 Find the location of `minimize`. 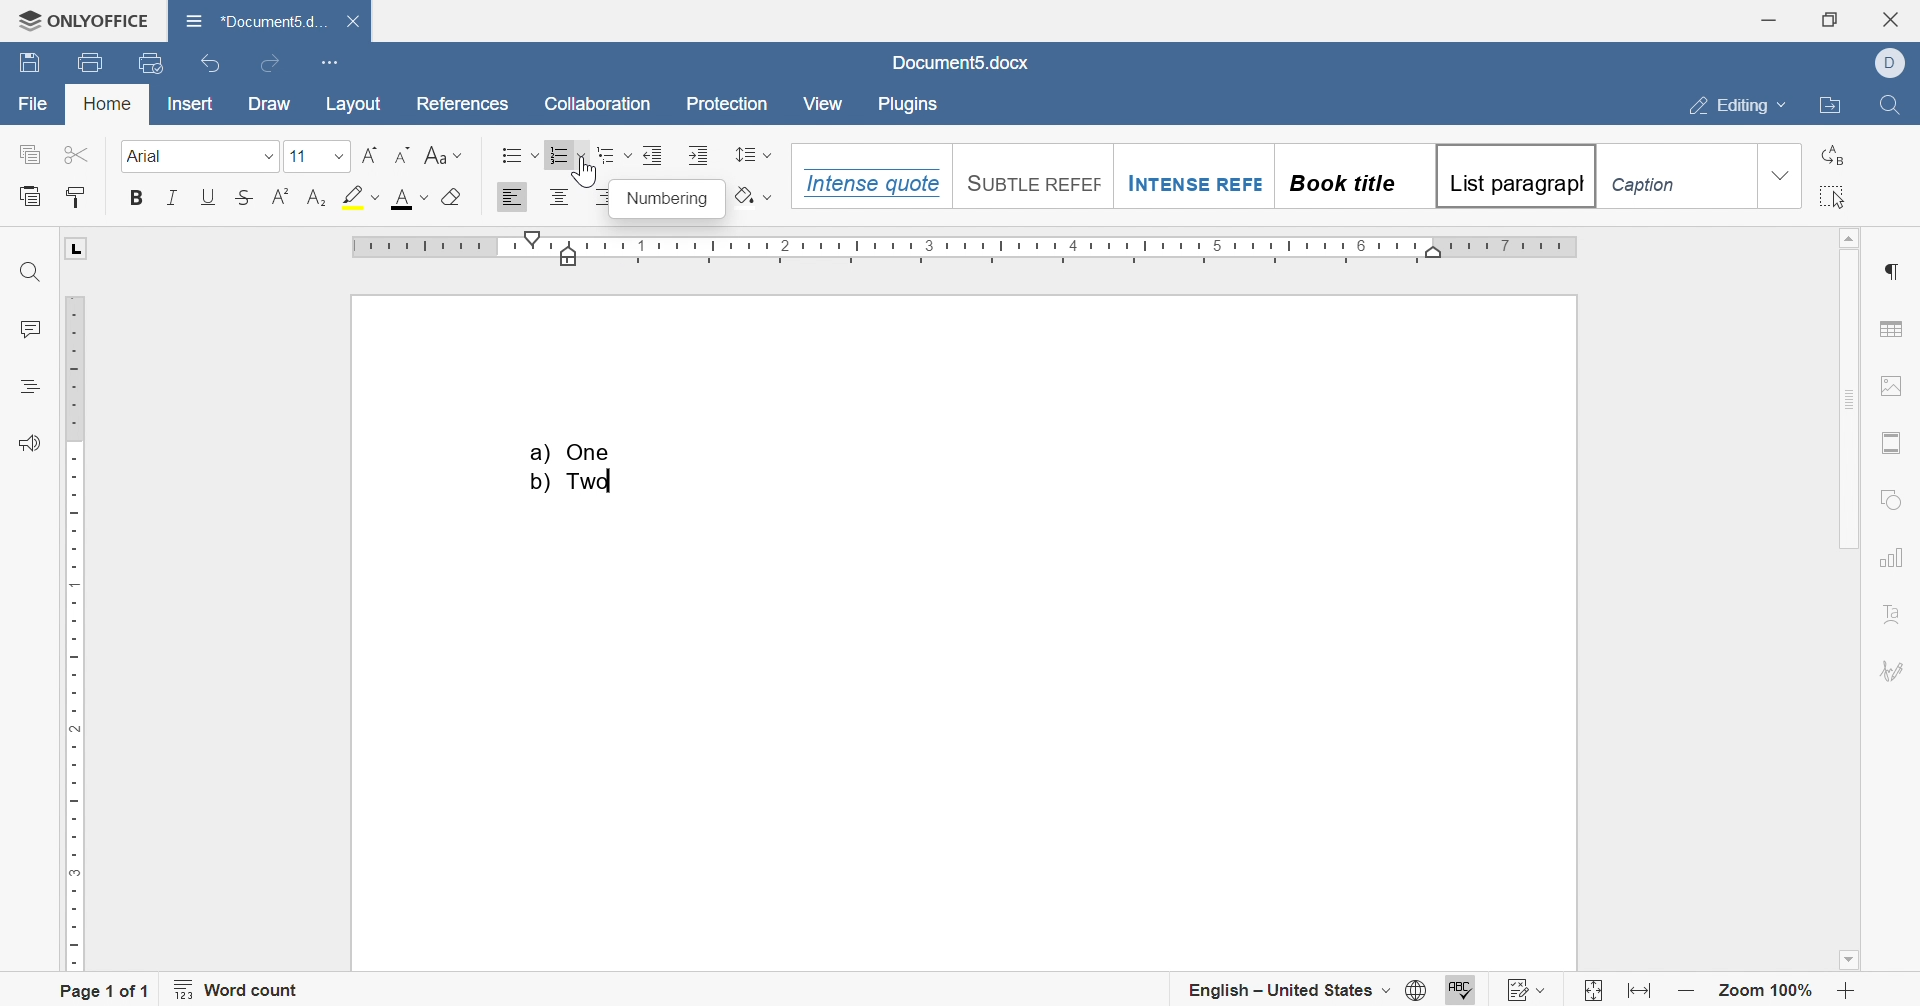

minimize is located at coordinates (1765, 21).